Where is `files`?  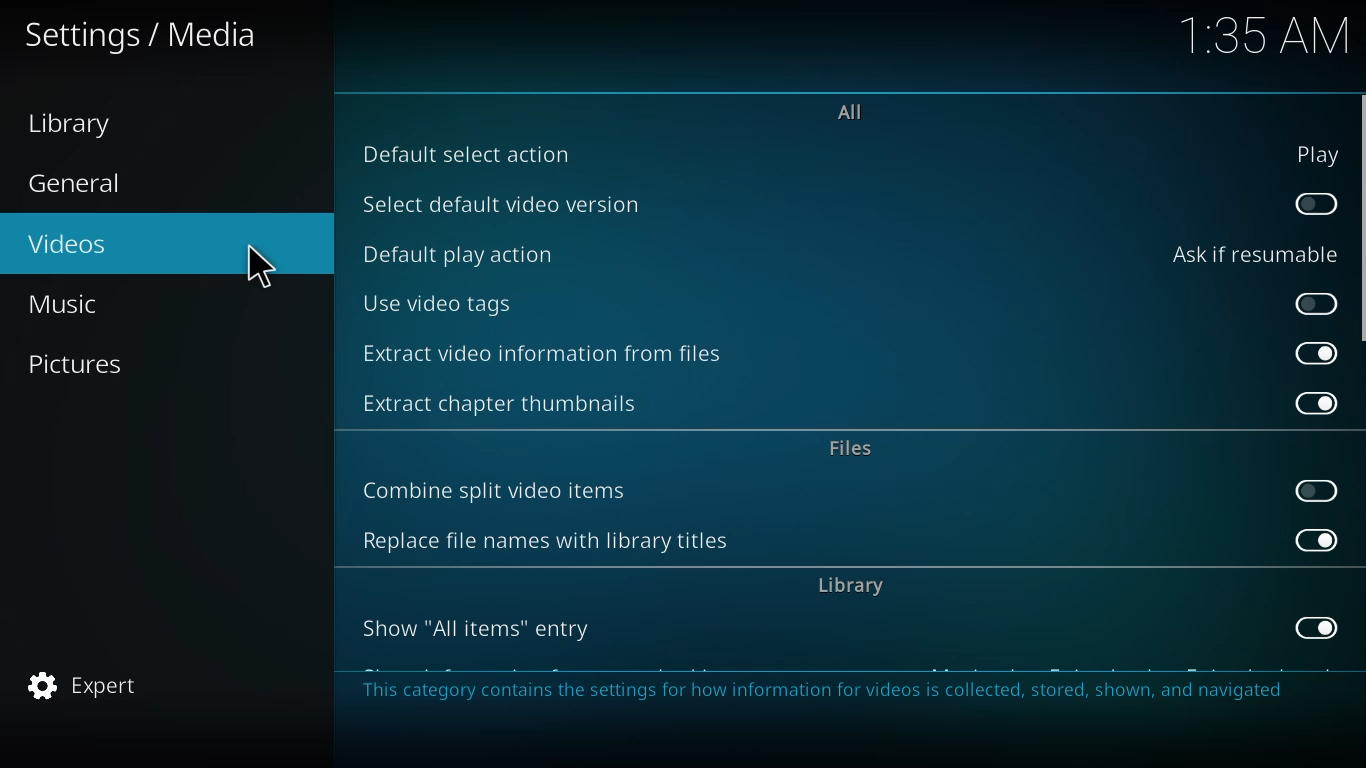 files is located at coordinates (856, 450).